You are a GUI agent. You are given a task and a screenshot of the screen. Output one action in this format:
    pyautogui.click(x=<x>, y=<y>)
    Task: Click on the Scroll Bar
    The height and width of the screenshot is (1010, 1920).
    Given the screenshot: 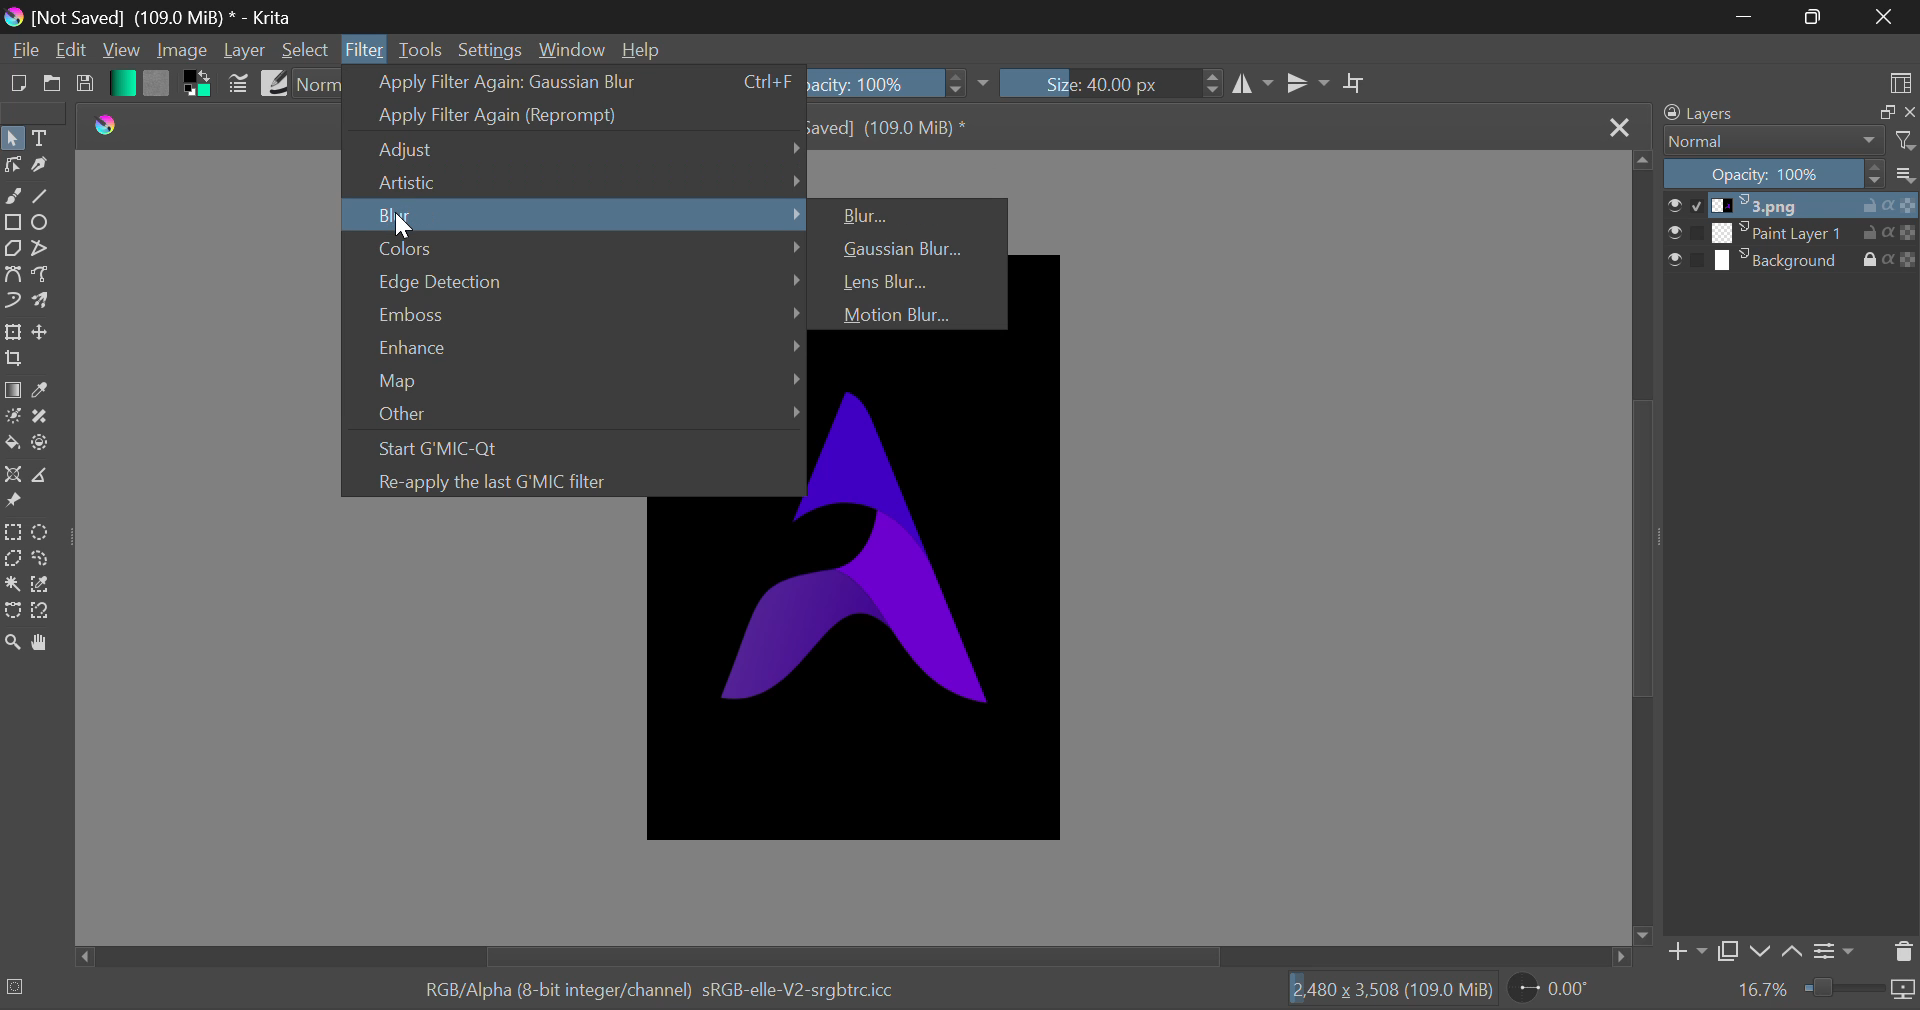 What is the action you would take?
    pyautogui.click(x=857, y=956)
    